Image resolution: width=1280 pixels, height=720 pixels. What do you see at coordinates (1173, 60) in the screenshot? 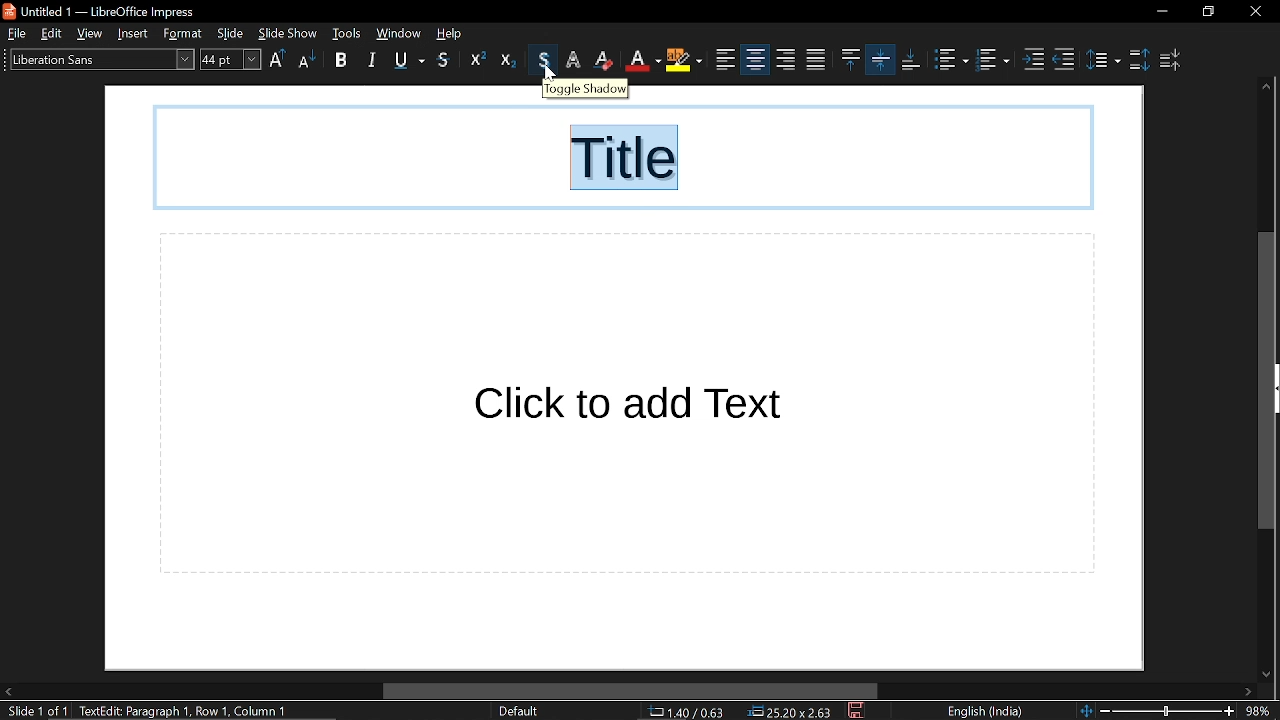
I see `decrease paragraph spacing` at bounding box center [1173, 60].